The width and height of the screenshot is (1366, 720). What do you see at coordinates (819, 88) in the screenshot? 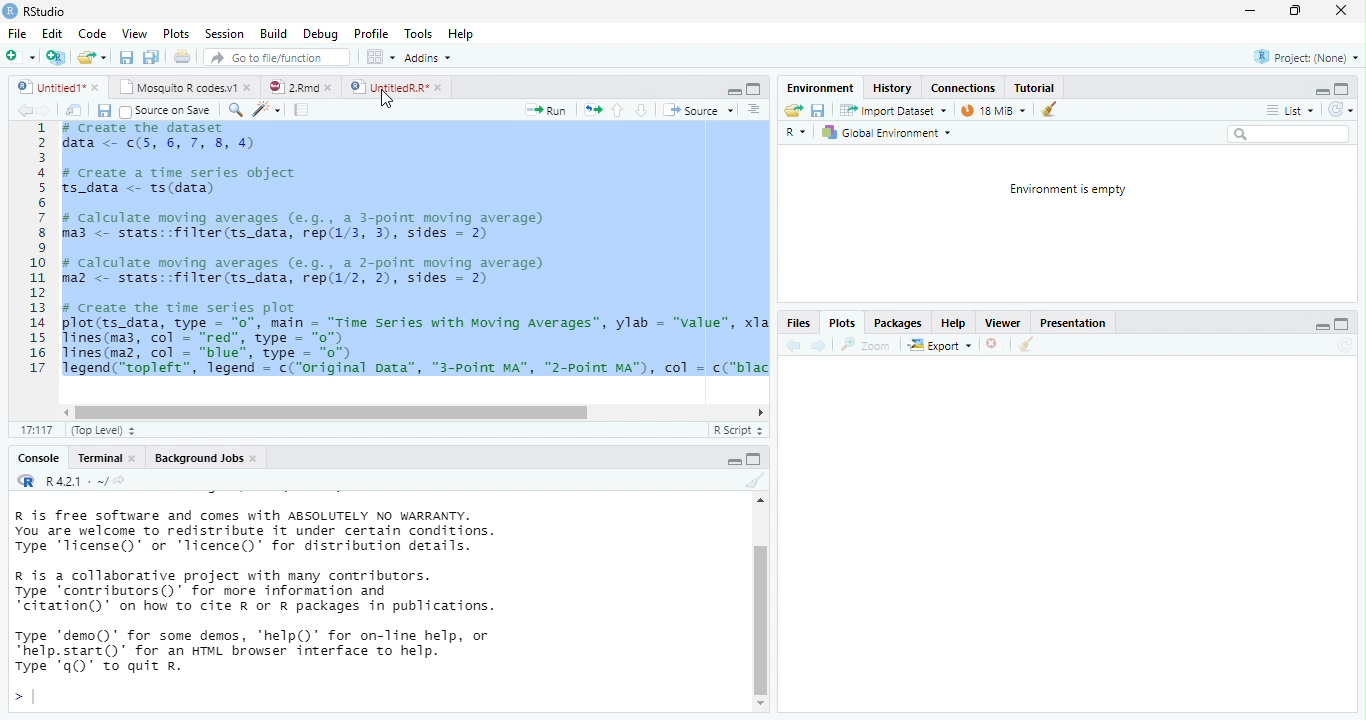
I see `‘Environment` at bounding box center [819, 88].